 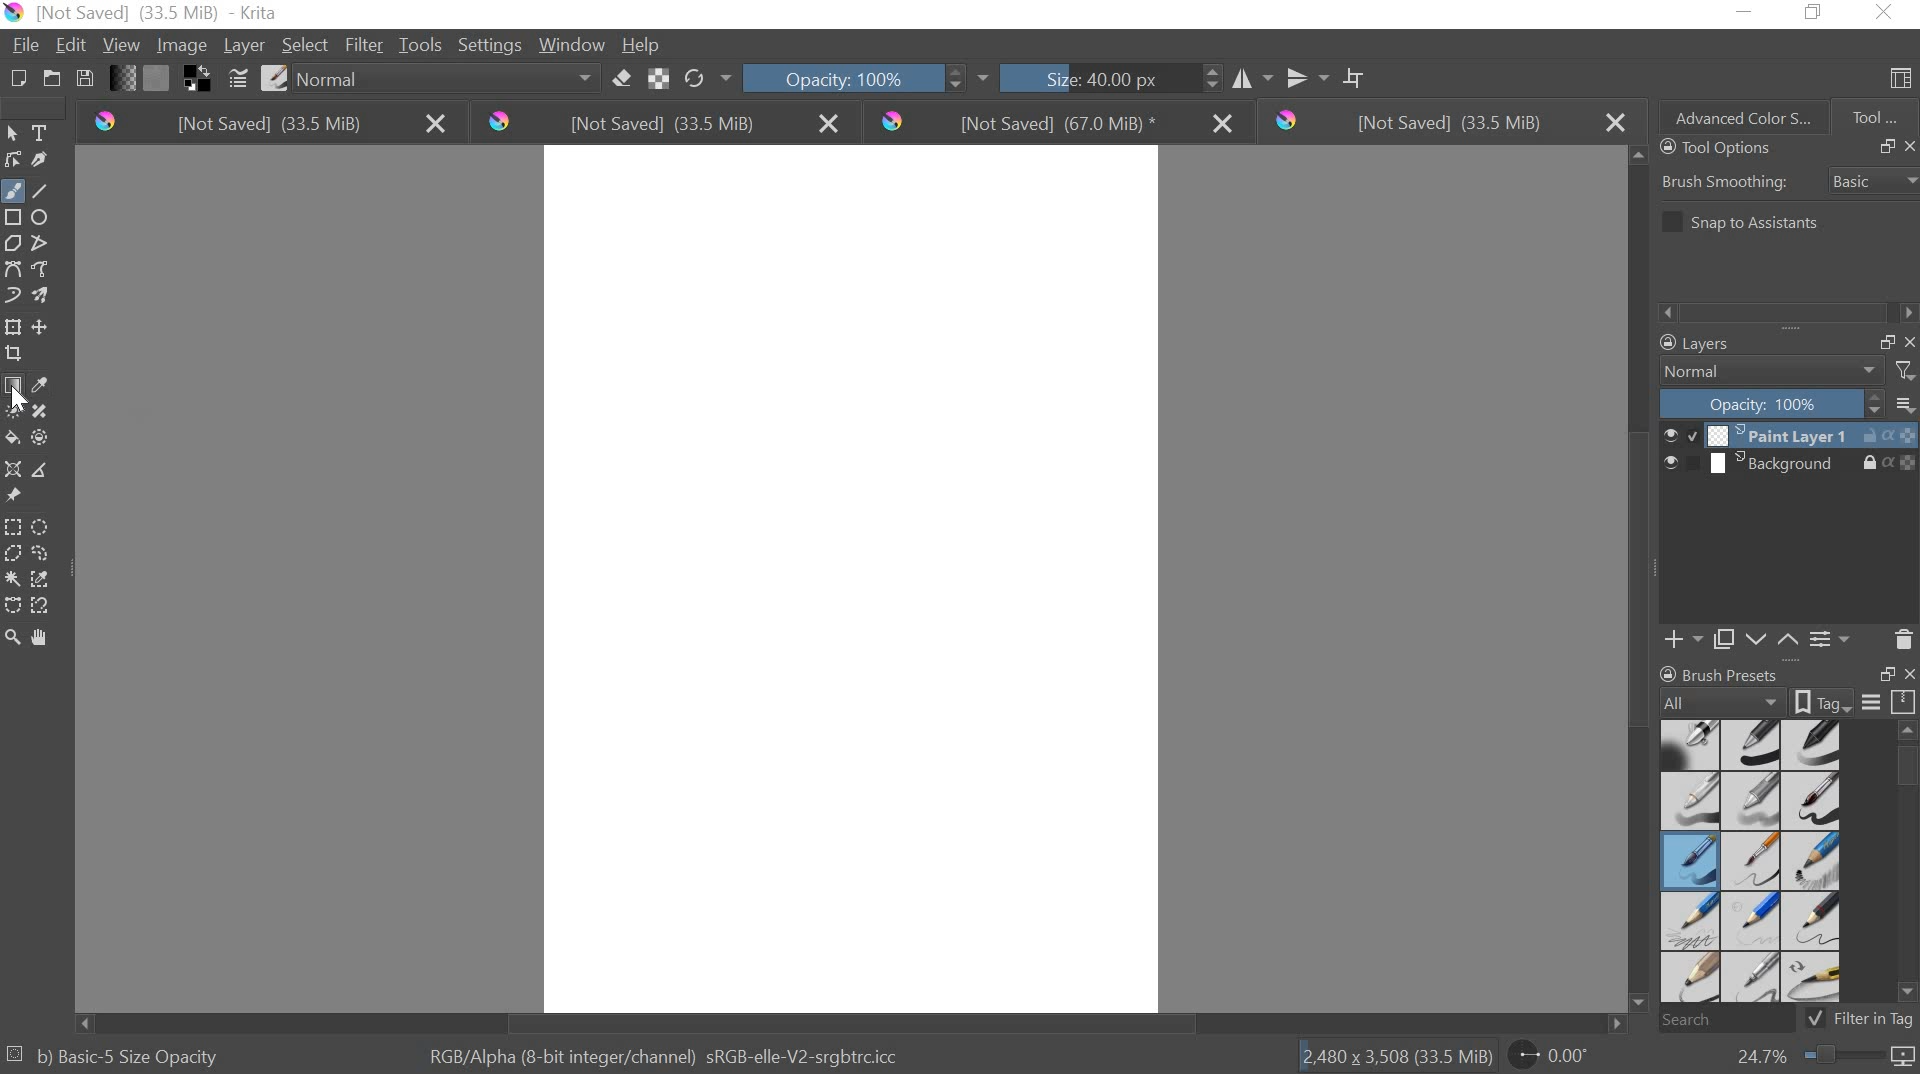 What do you see at coordinates (12, 554) in the screenshot?
I see `polygon selection` at bounding box center [12, 554].